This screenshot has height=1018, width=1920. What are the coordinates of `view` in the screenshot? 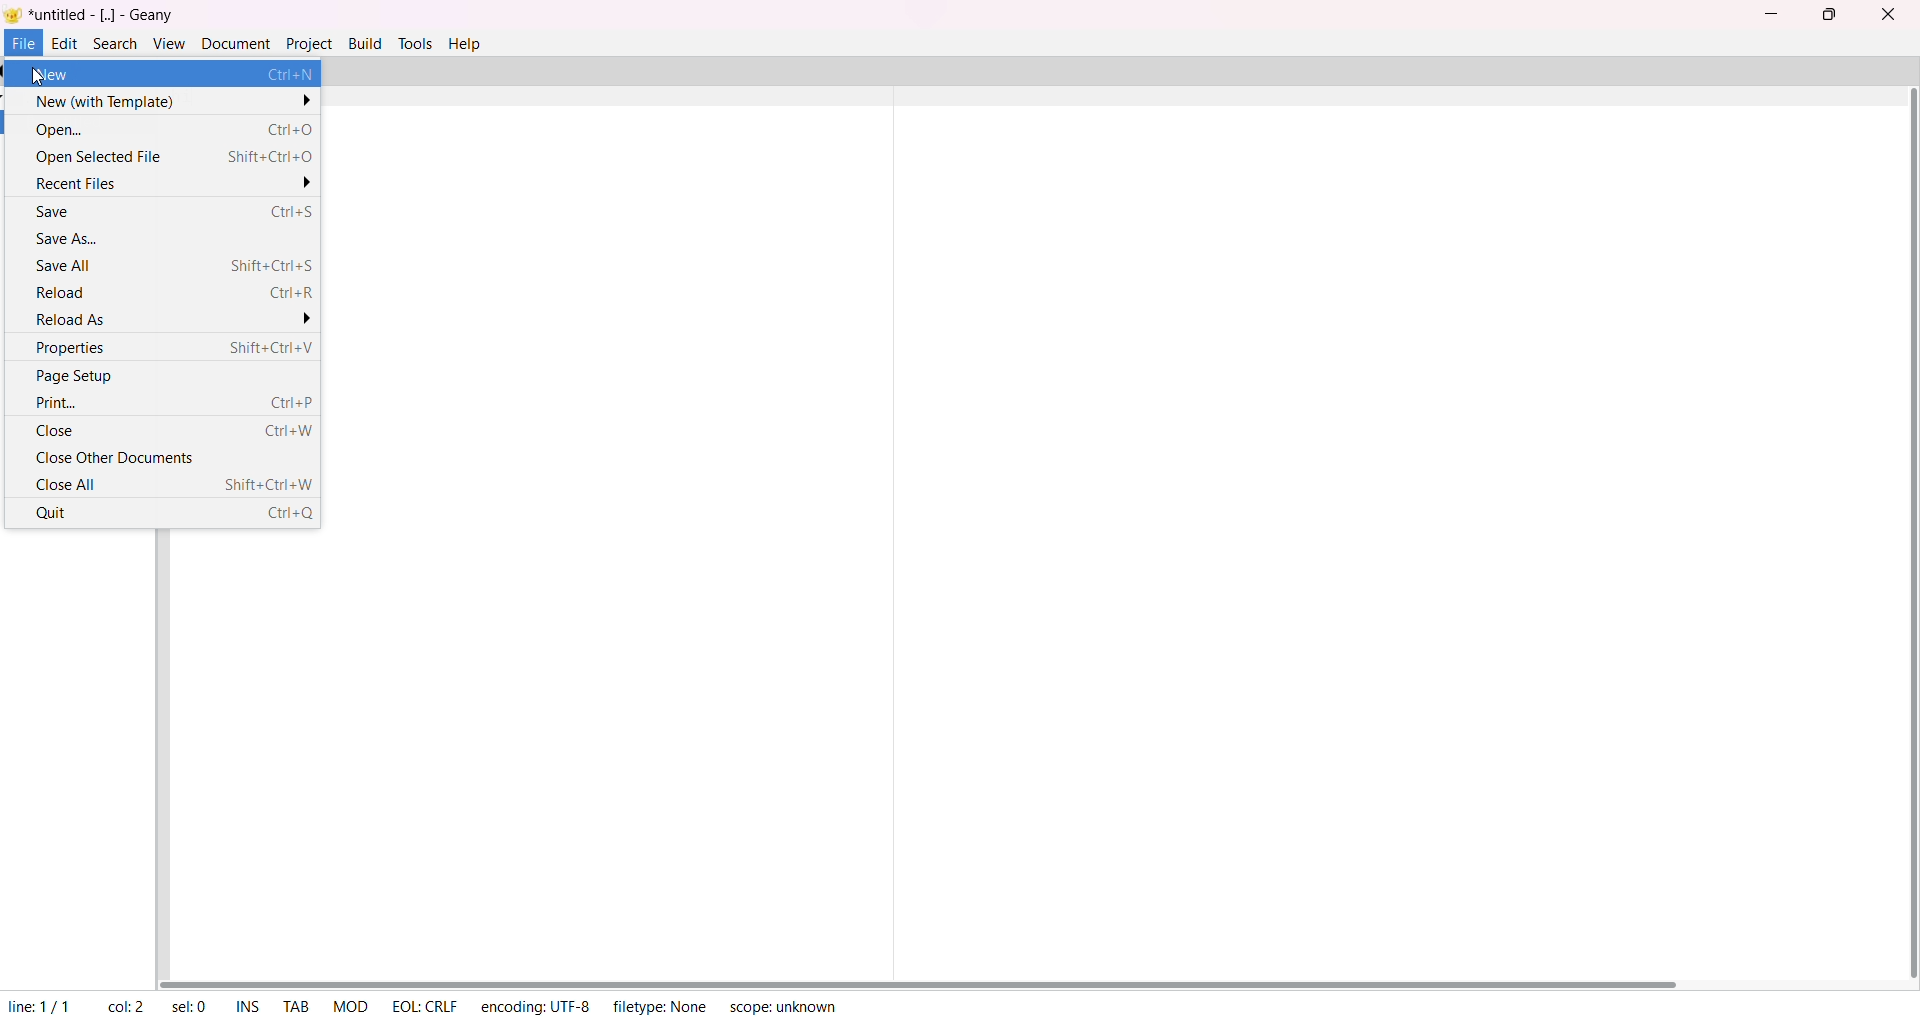 It's located at (167, 42).